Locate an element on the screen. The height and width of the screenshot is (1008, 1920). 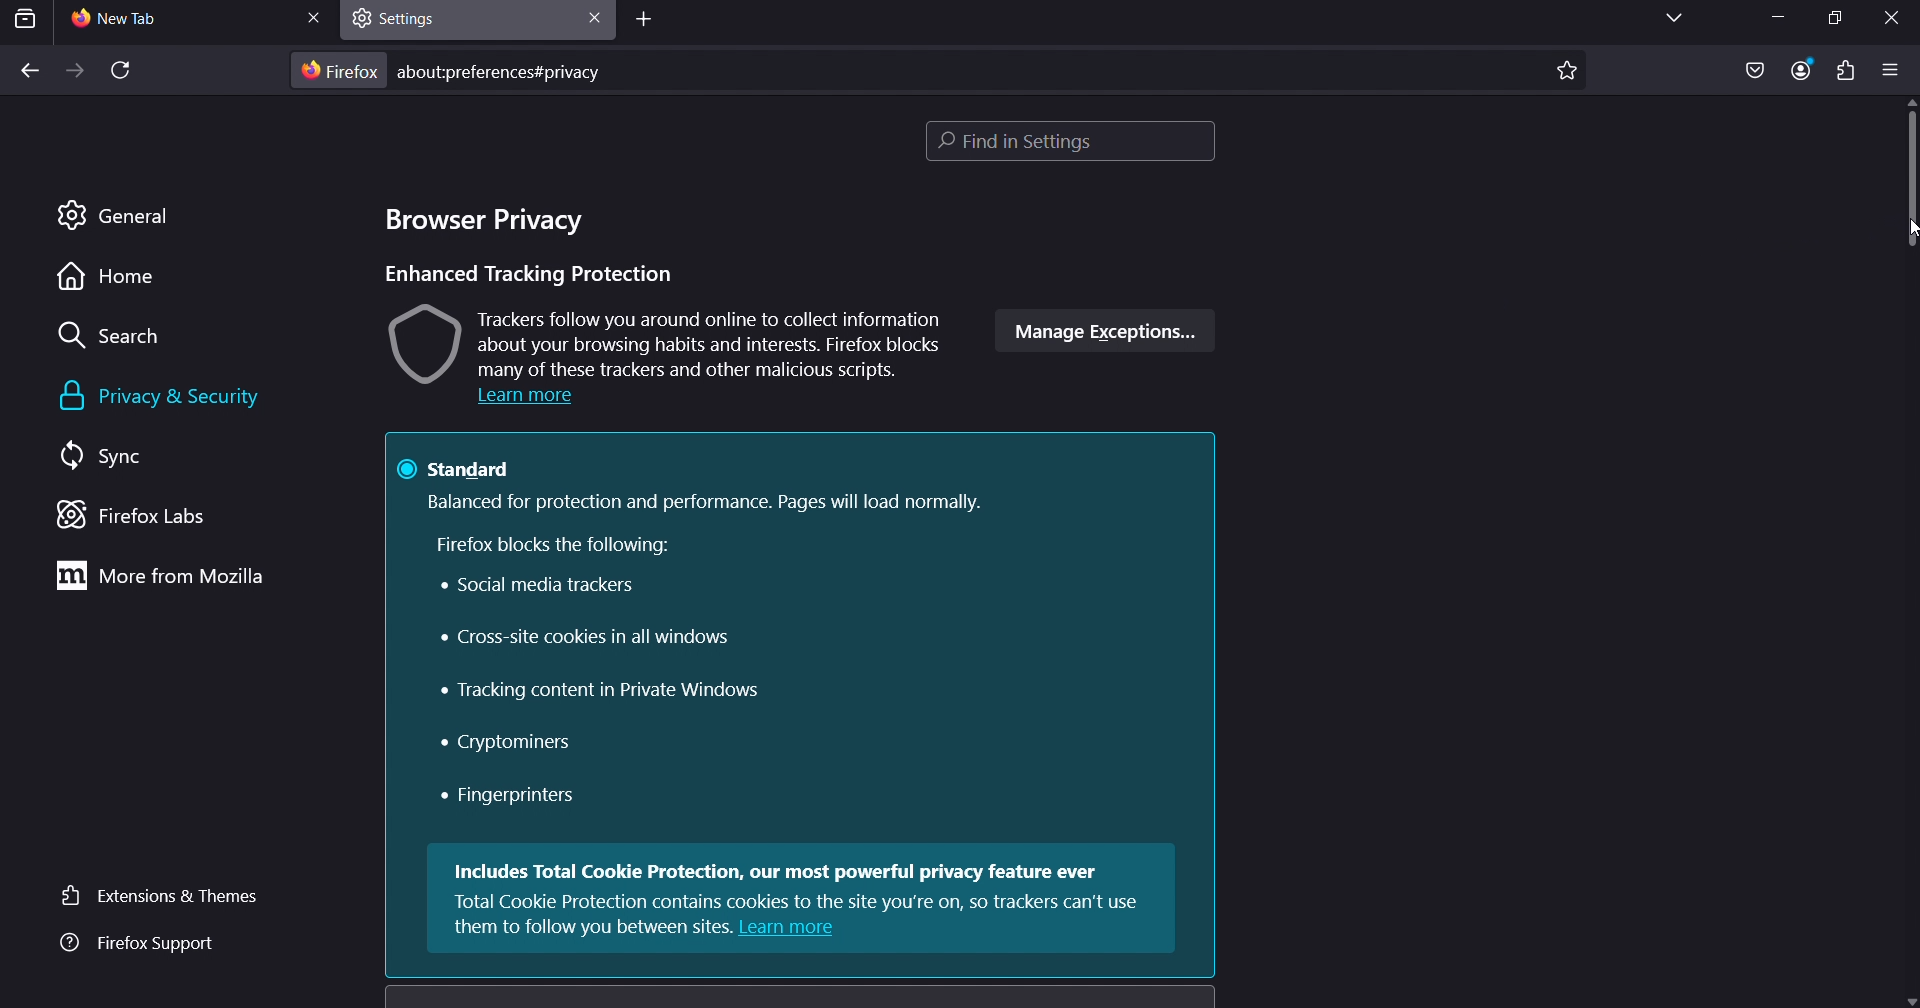
sync is located at coordinates (106, 457).